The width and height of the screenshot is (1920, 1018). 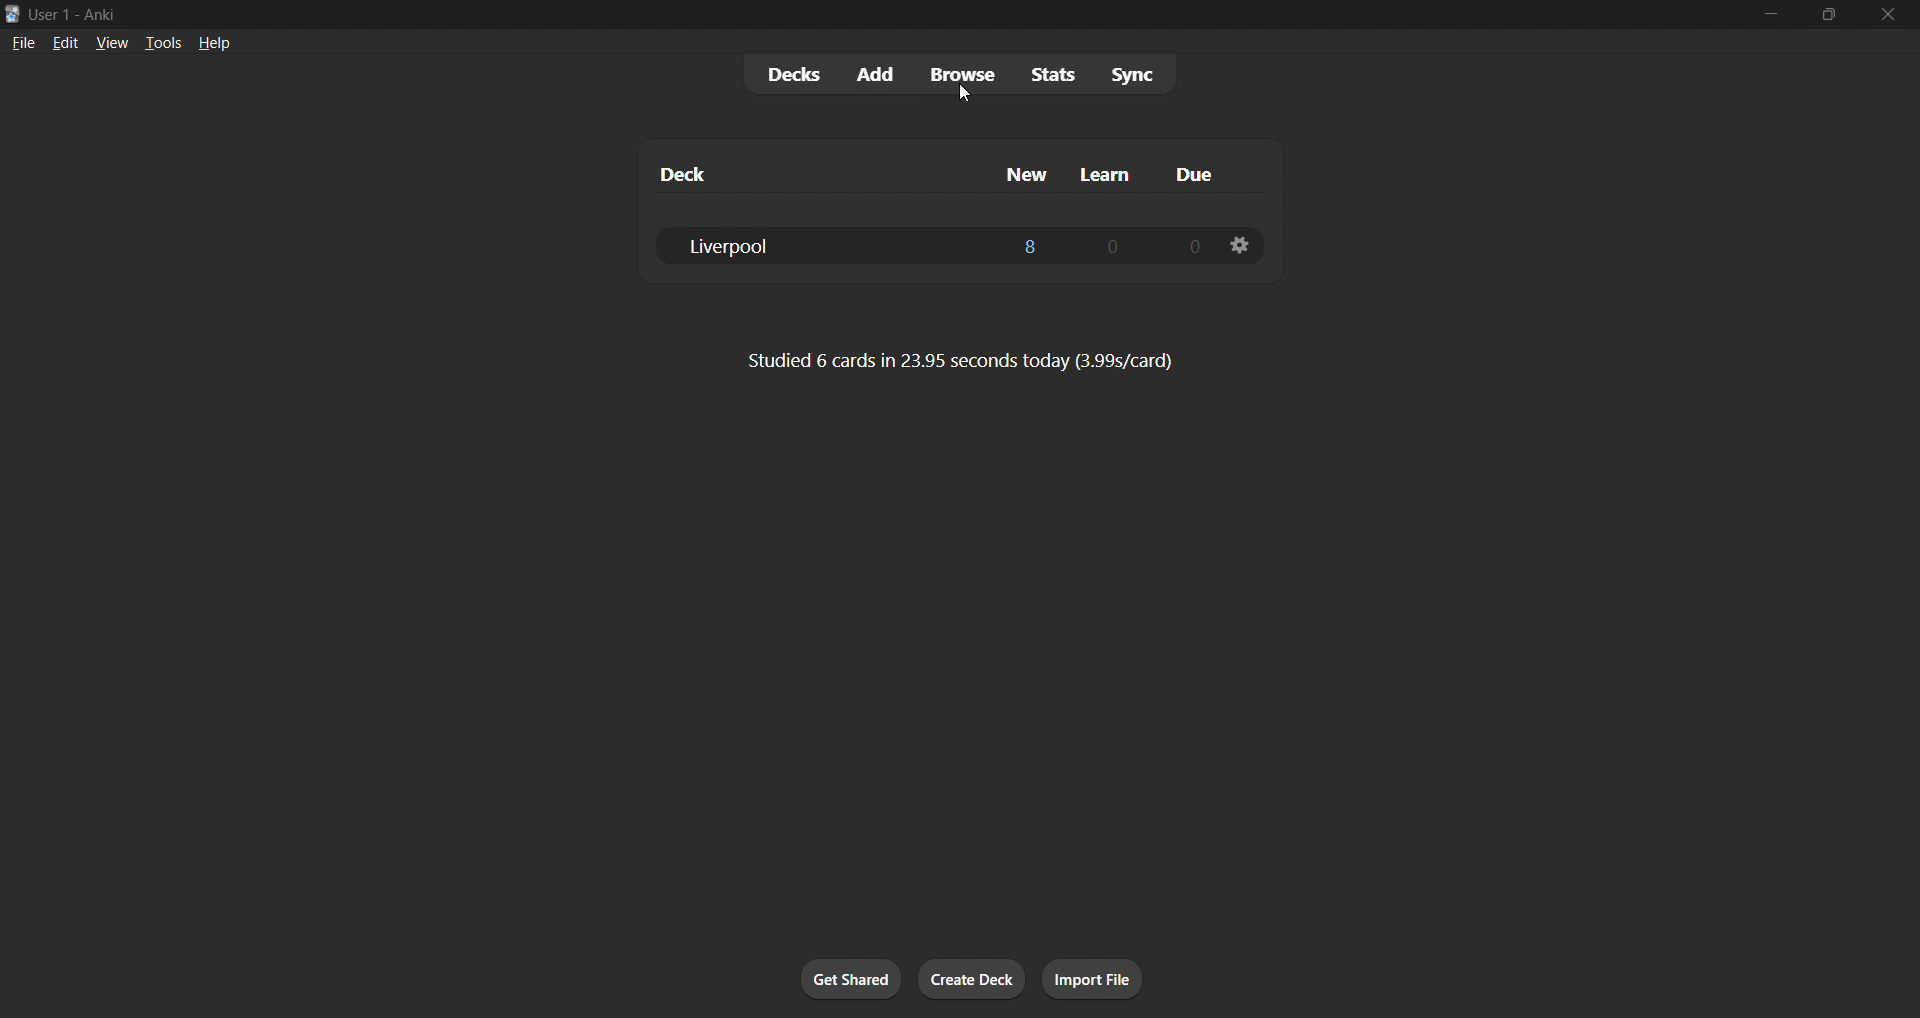 What do you see at coordinates (781, 73) in the screenshot?
I see `decks` at bounding box center [781, 73].